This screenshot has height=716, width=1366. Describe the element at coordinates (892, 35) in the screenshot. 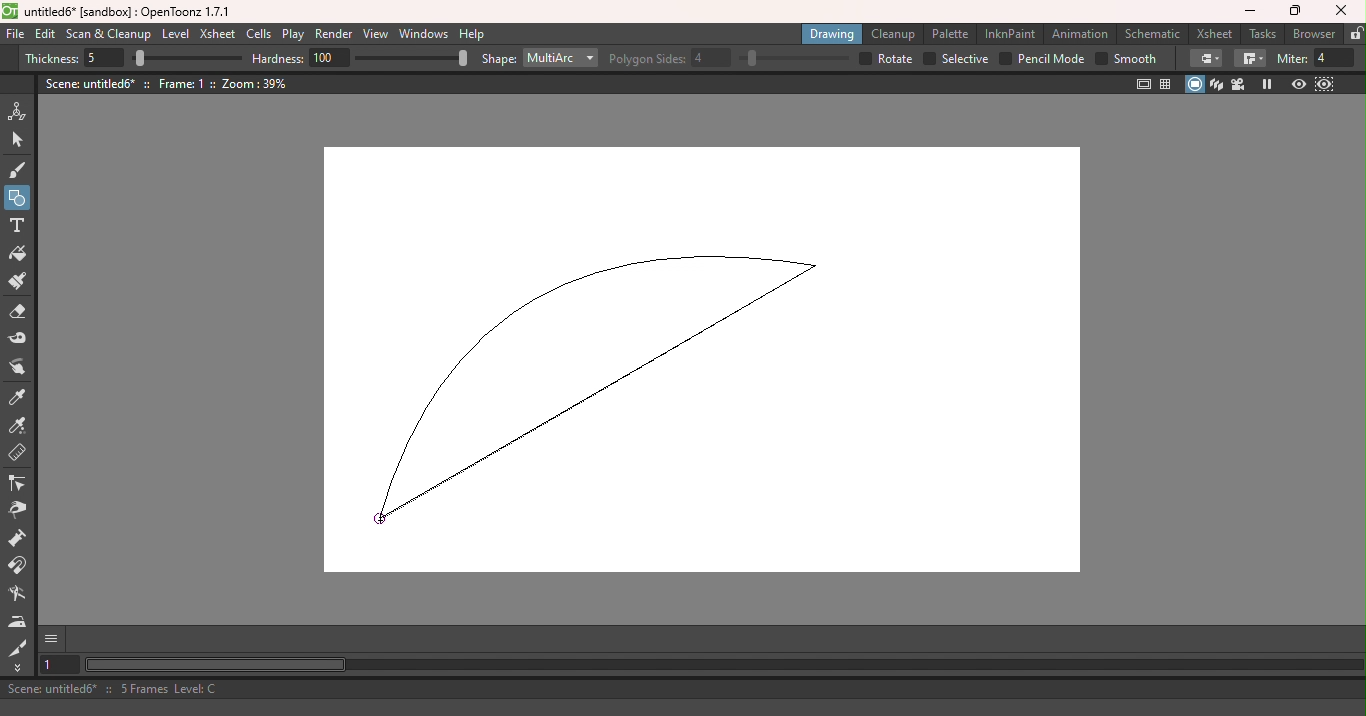

I see `Cleanup` at that location.